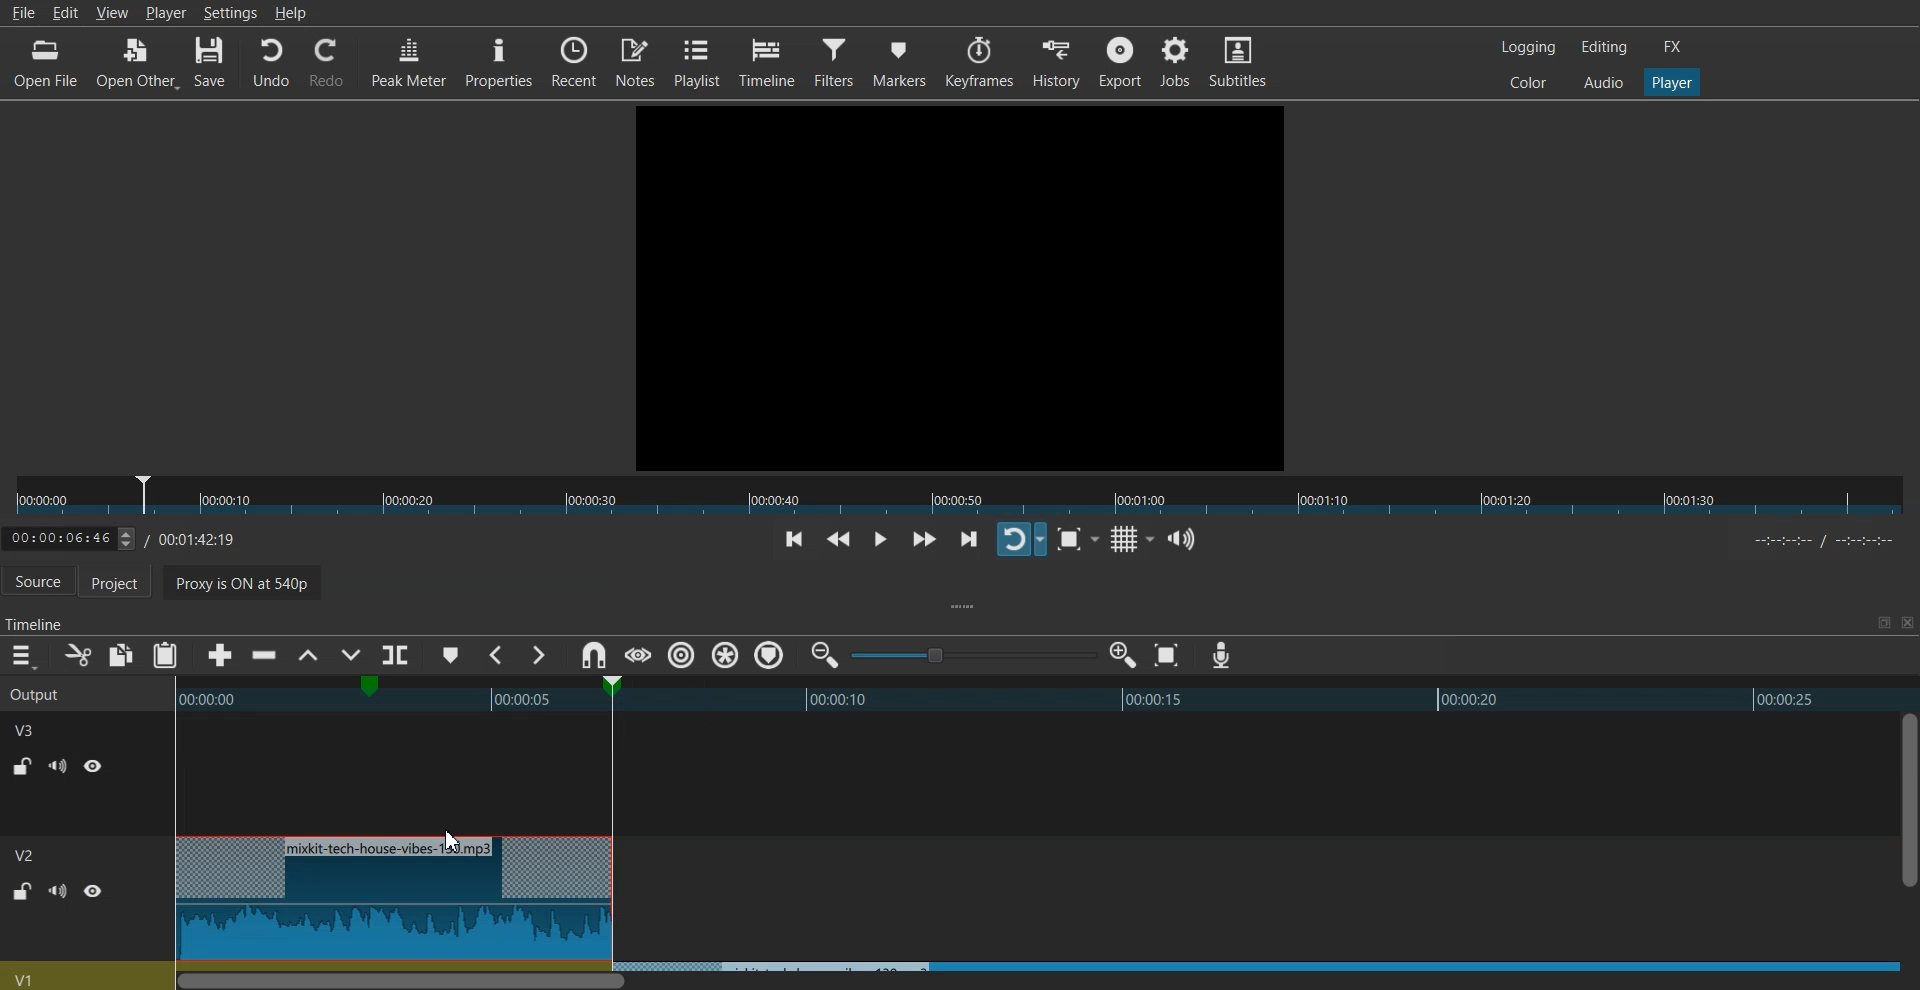 This screenshot has width=1920, height=990. I want to click on Peak Meter, so click(409, 60).